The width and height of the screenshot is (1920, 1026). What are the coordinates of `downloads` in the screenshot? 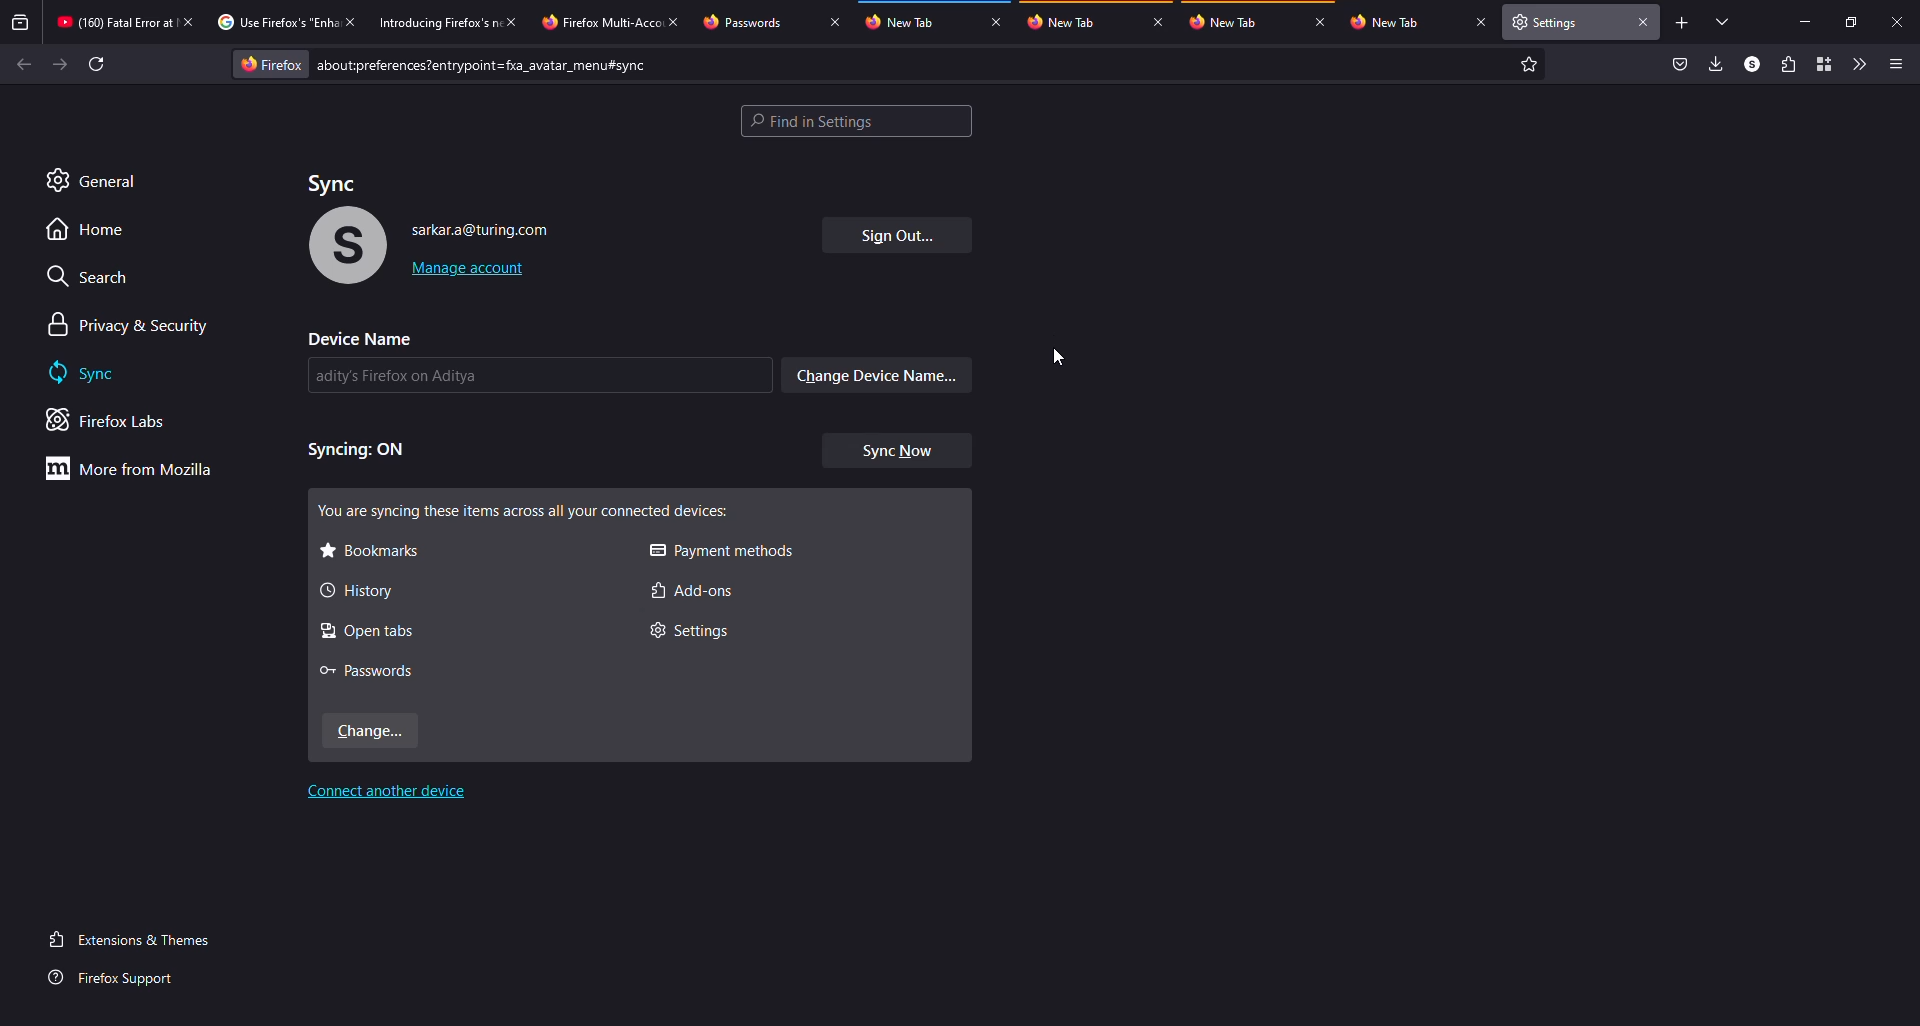 It's located at (1713, 62).